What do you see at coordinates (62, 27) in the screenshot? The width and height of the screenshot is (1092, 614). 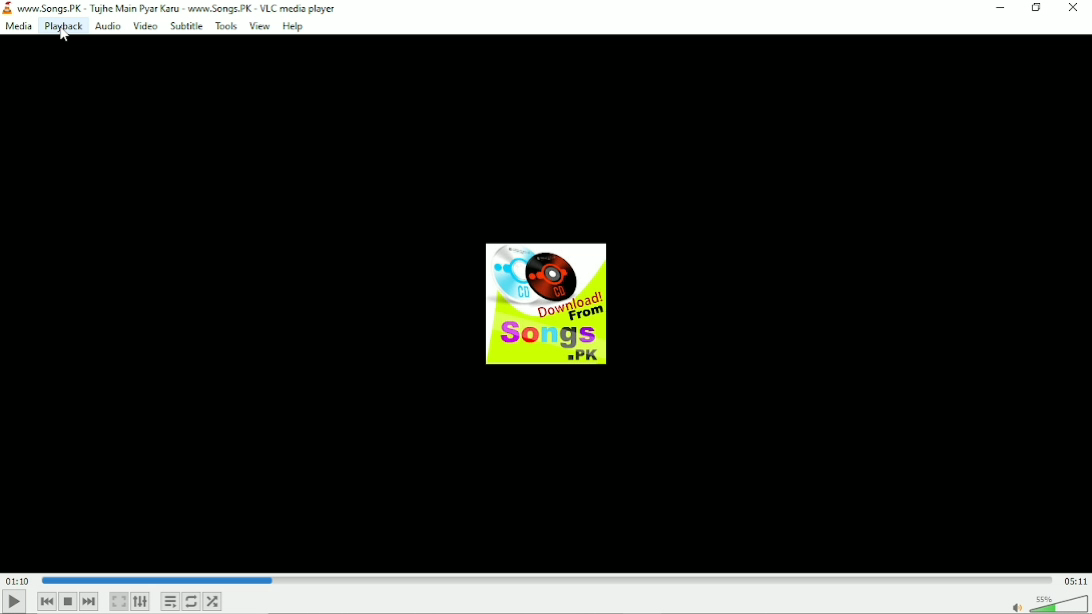 I see `Playback` at bounding box center [62, 27].